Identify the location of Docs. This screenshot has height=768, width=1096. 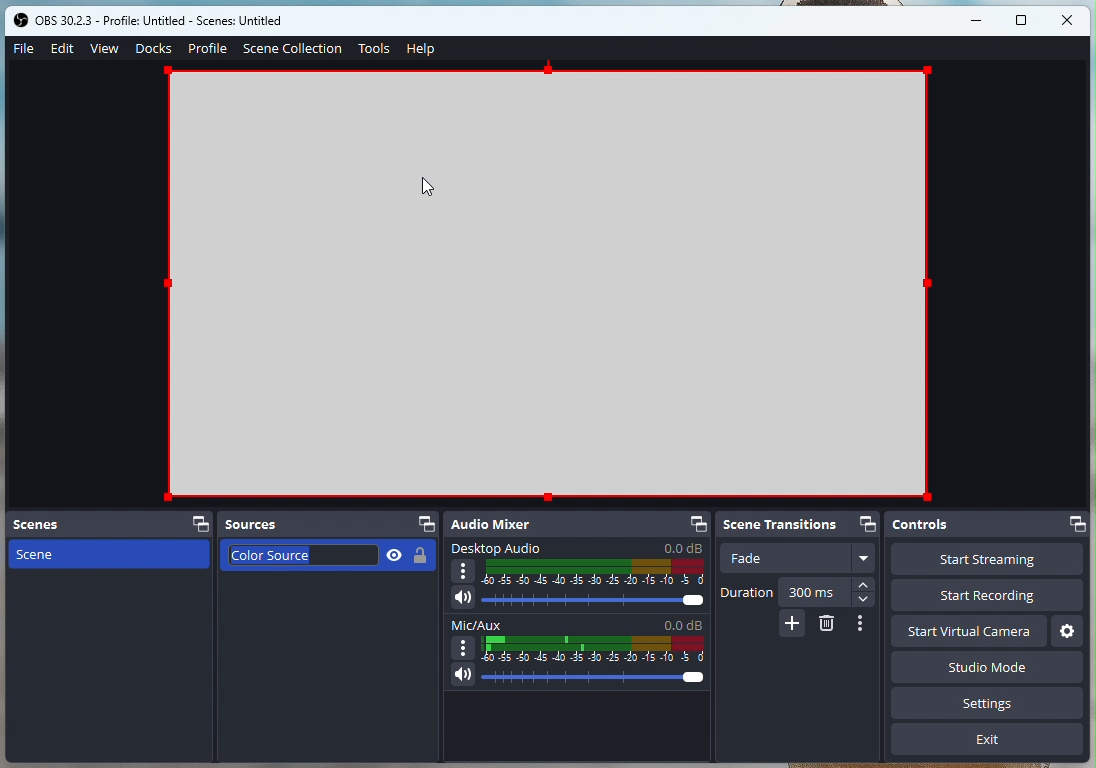
(153, 48).